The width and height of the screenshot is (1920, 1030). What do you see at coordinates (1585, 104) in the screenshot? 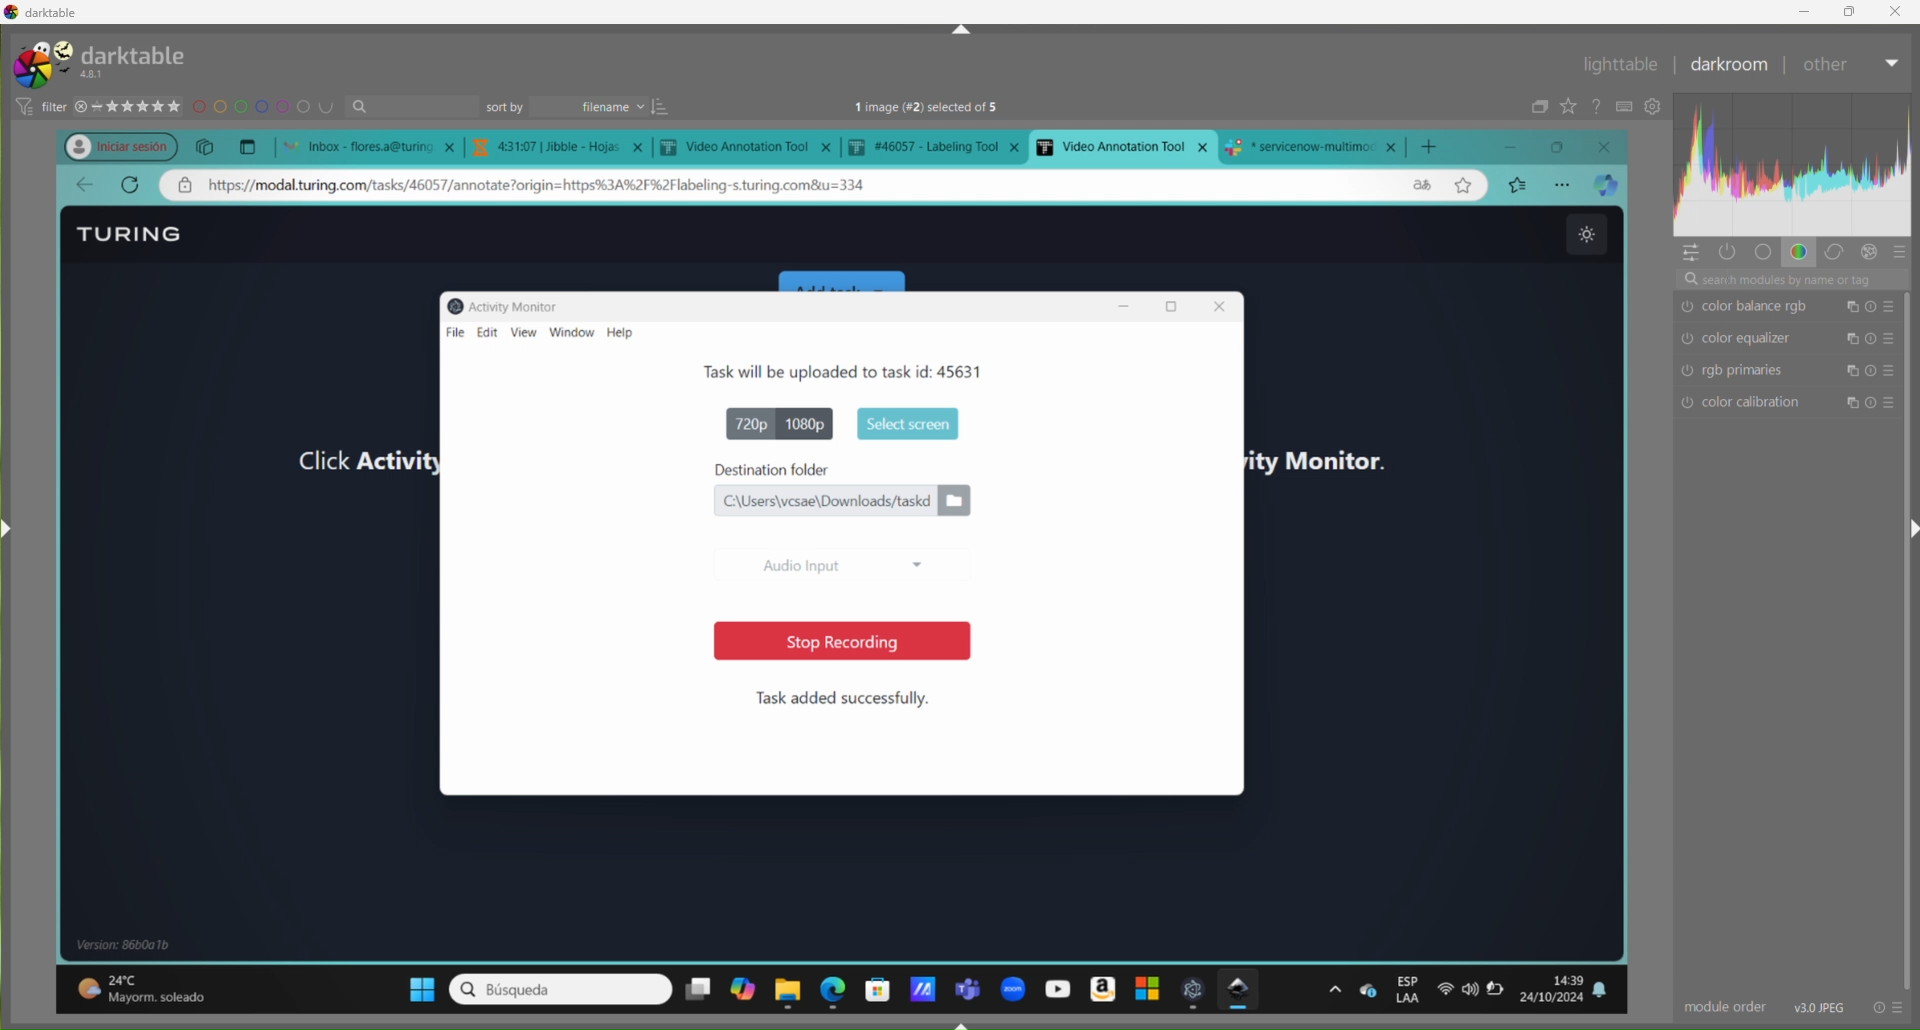
I see `` at bounding box center [1585, 104].